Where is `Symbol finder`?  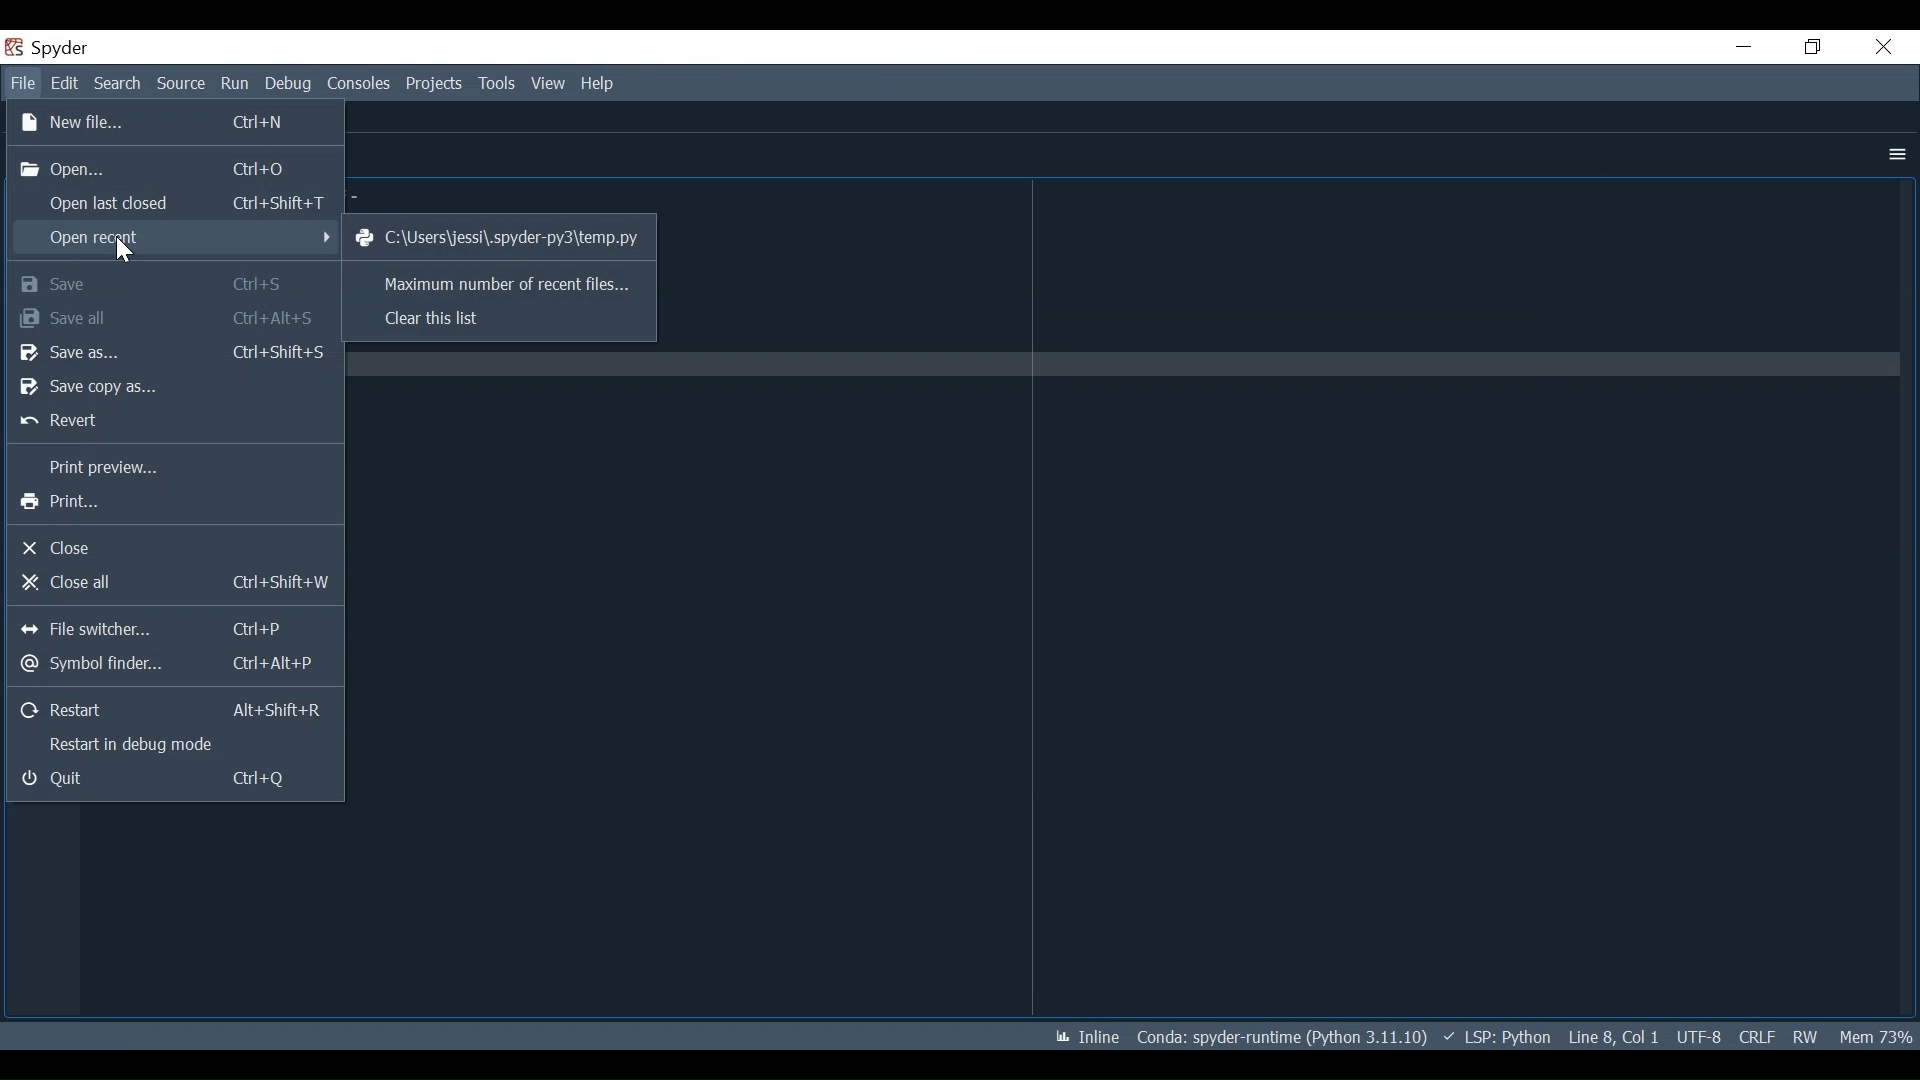
Symbol finder is located at coordinates (170, 665).